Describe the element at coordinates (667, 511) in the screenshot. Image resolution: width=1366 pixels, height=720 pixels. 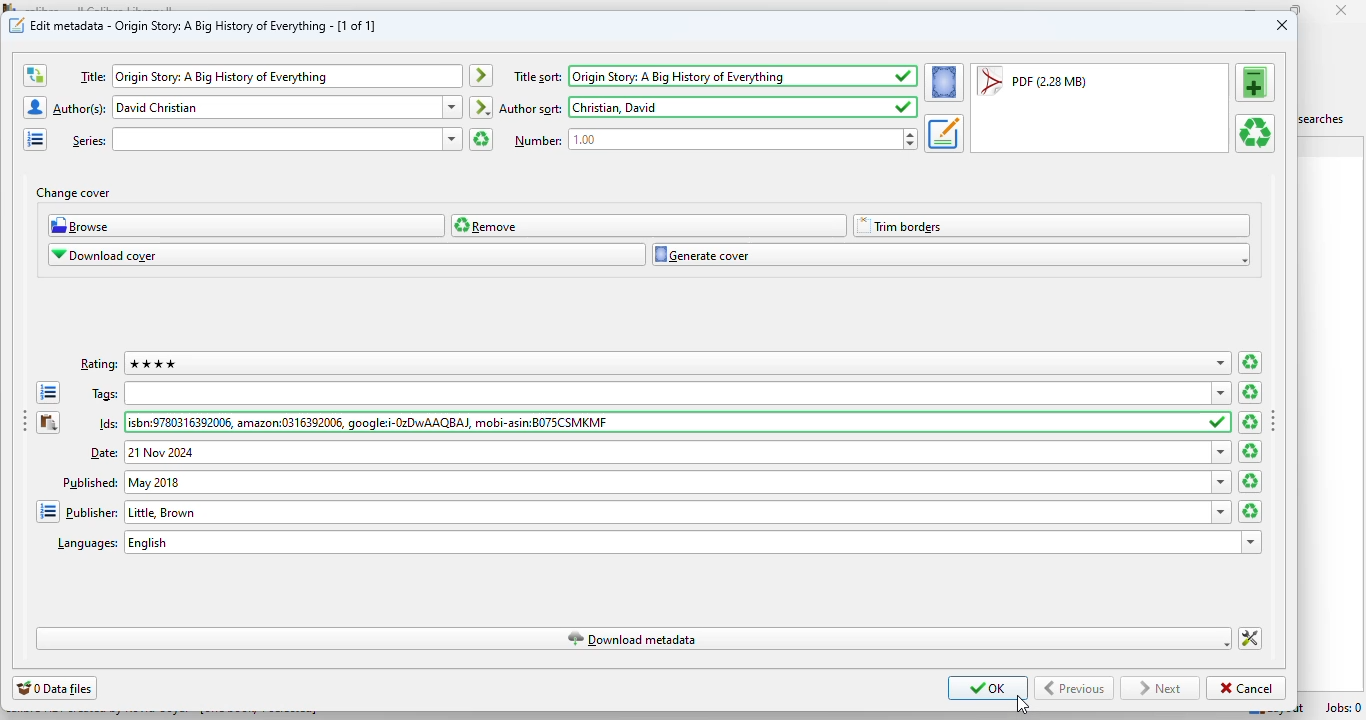
I see `publisher: little, brown` at that location.